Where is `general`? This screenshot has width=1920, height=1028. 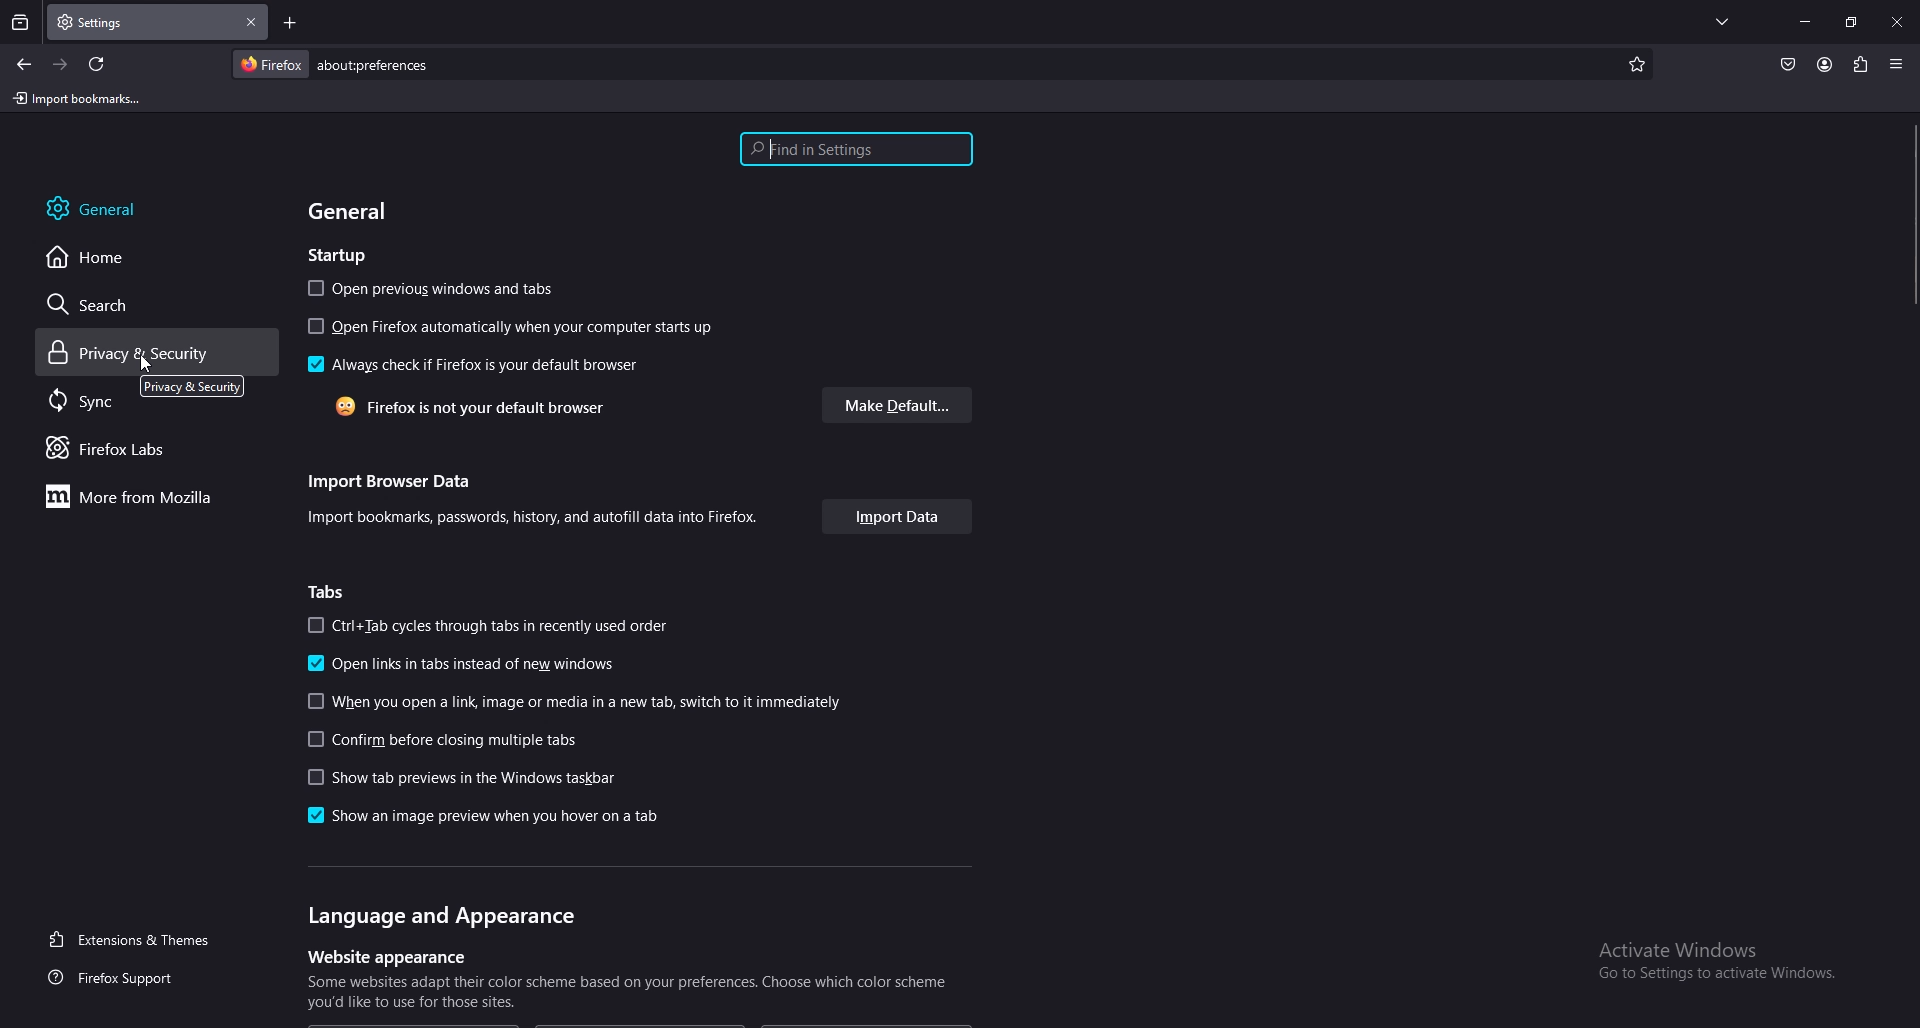 general is located at coordinates (115, 208).